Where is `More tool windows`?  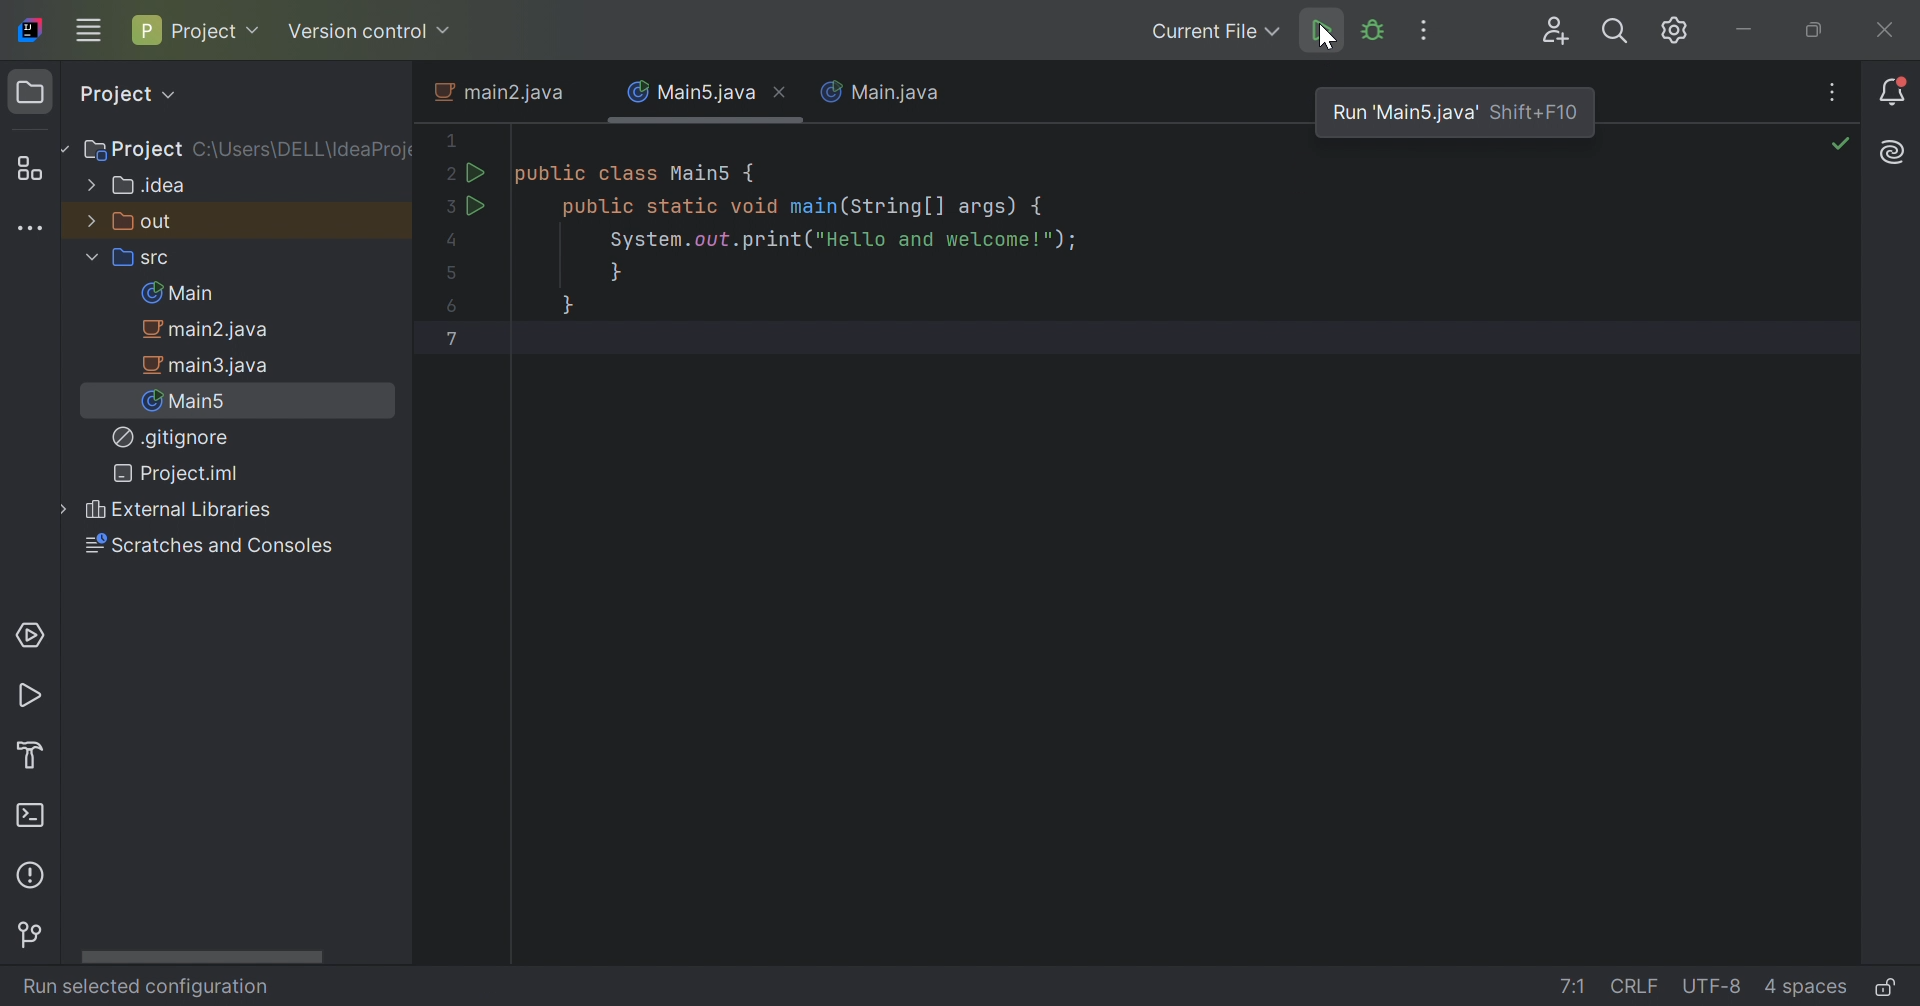
More tool windows is located at coordinates (33, 229).